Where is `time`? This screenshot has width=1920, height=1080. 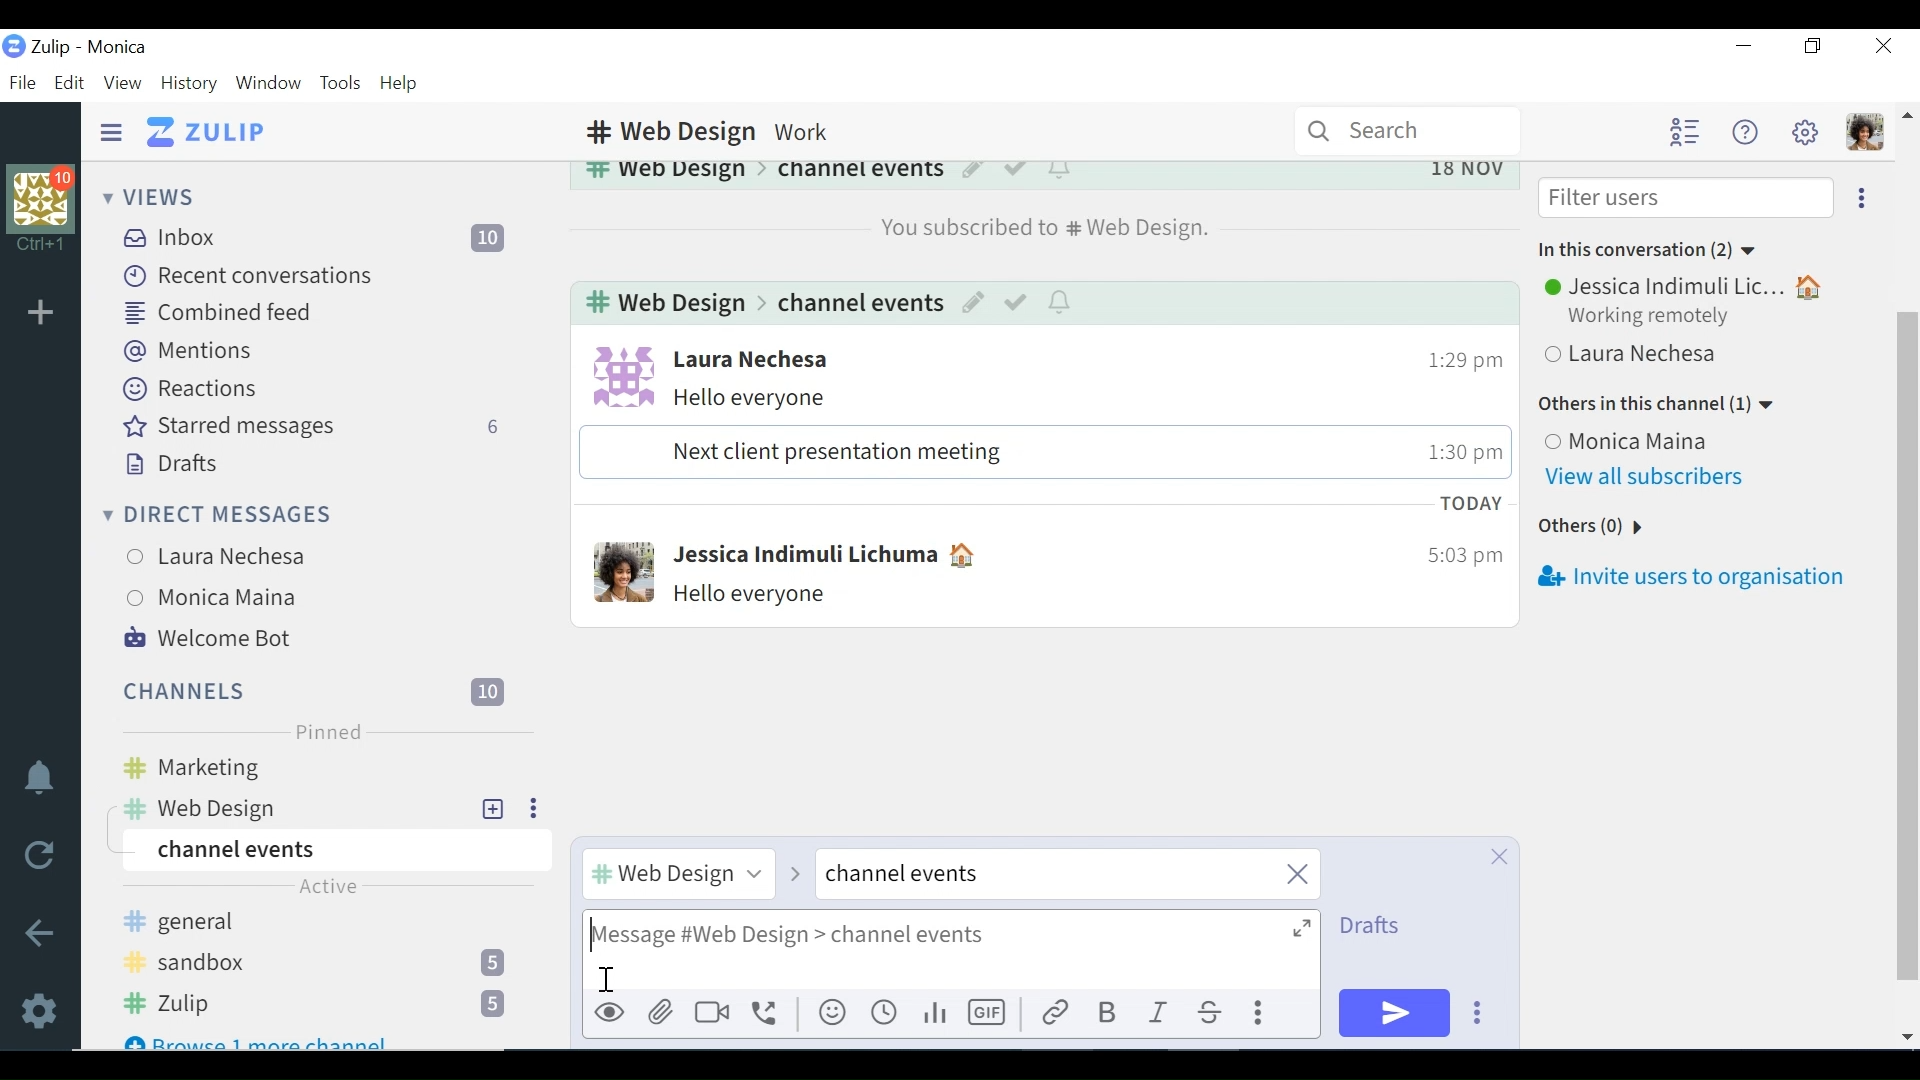
time is located at coordinates (1462, 451).